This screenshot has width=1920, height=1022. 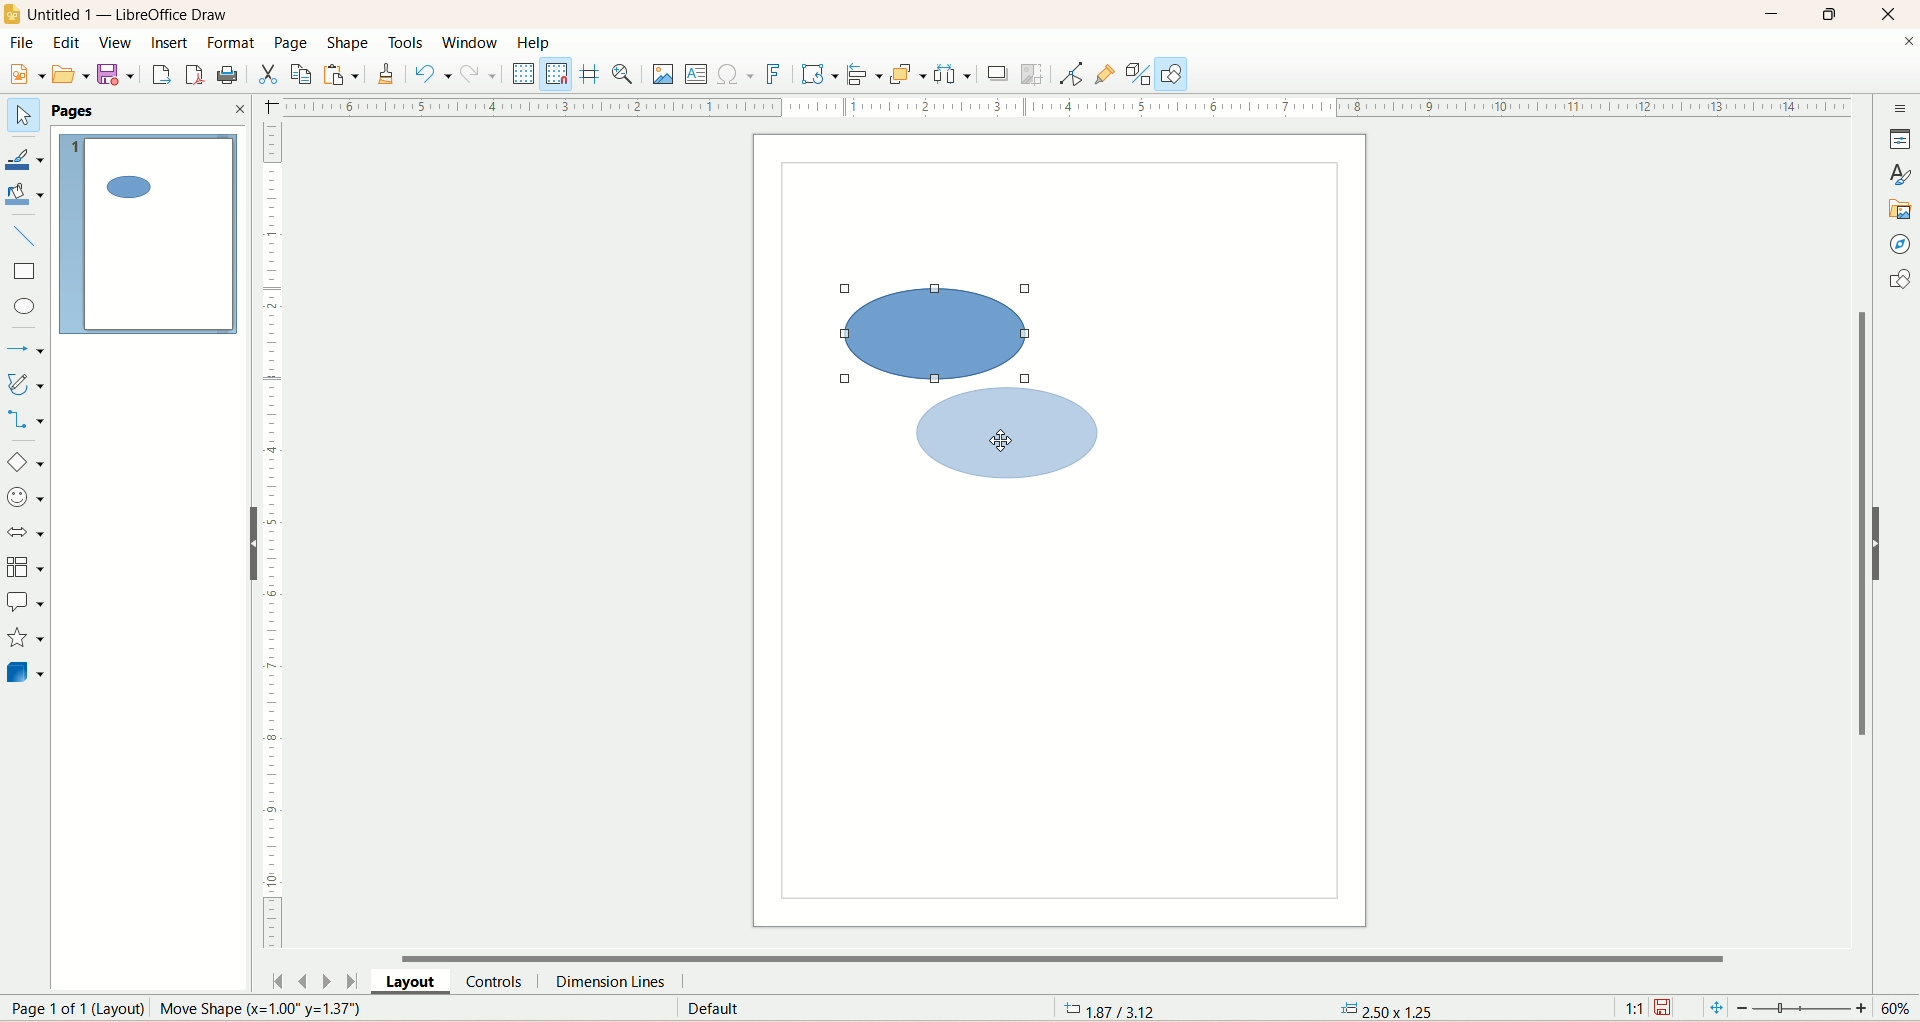 I want to click on format, so click(x=236, y=44).